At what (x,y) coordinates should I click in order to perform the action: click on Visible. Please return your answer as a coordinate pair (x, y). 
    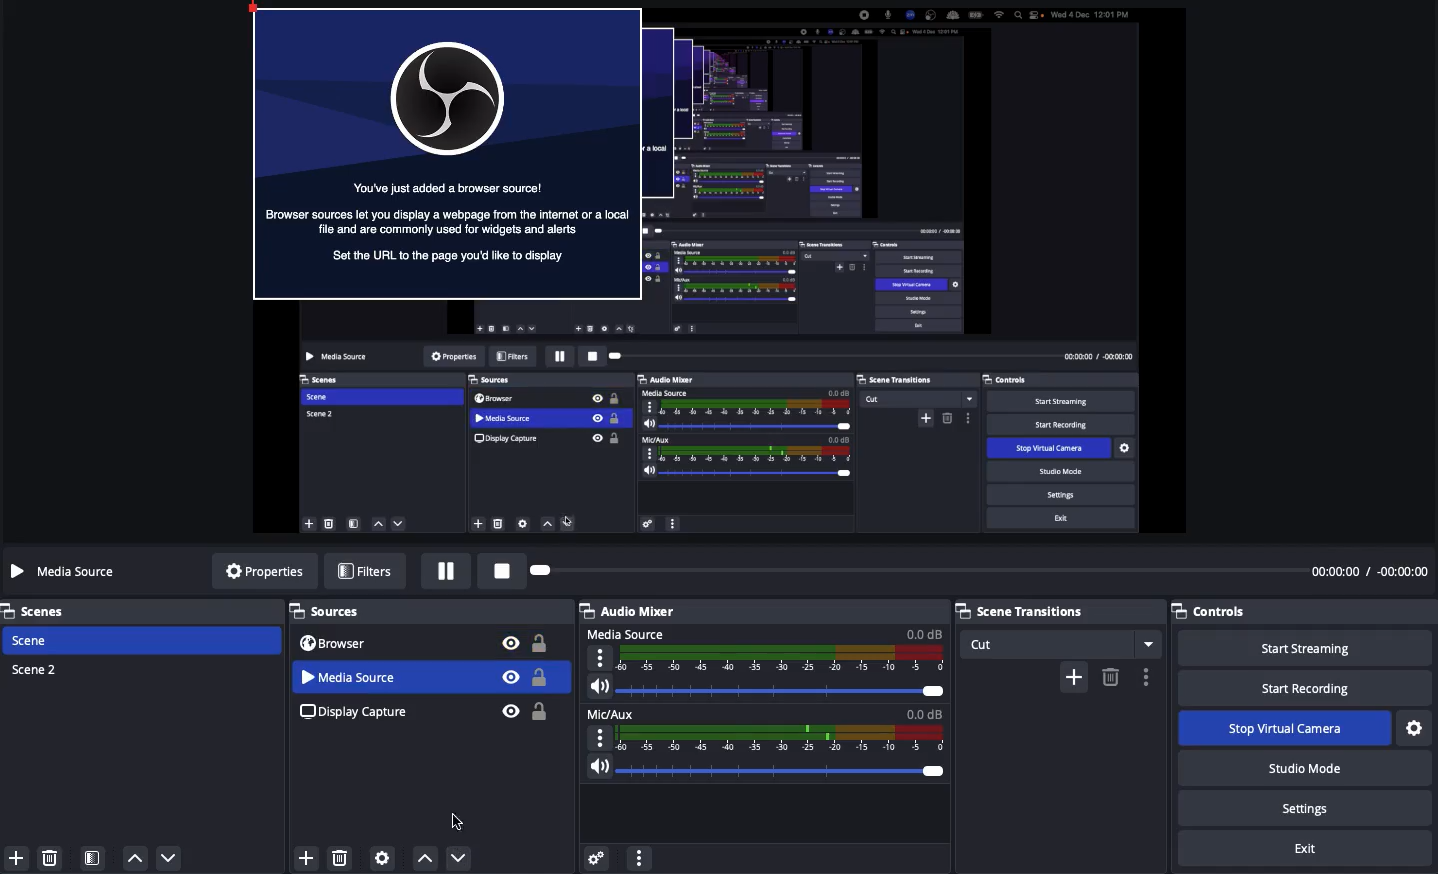
    Looking at the image, I should click on (509, 677).